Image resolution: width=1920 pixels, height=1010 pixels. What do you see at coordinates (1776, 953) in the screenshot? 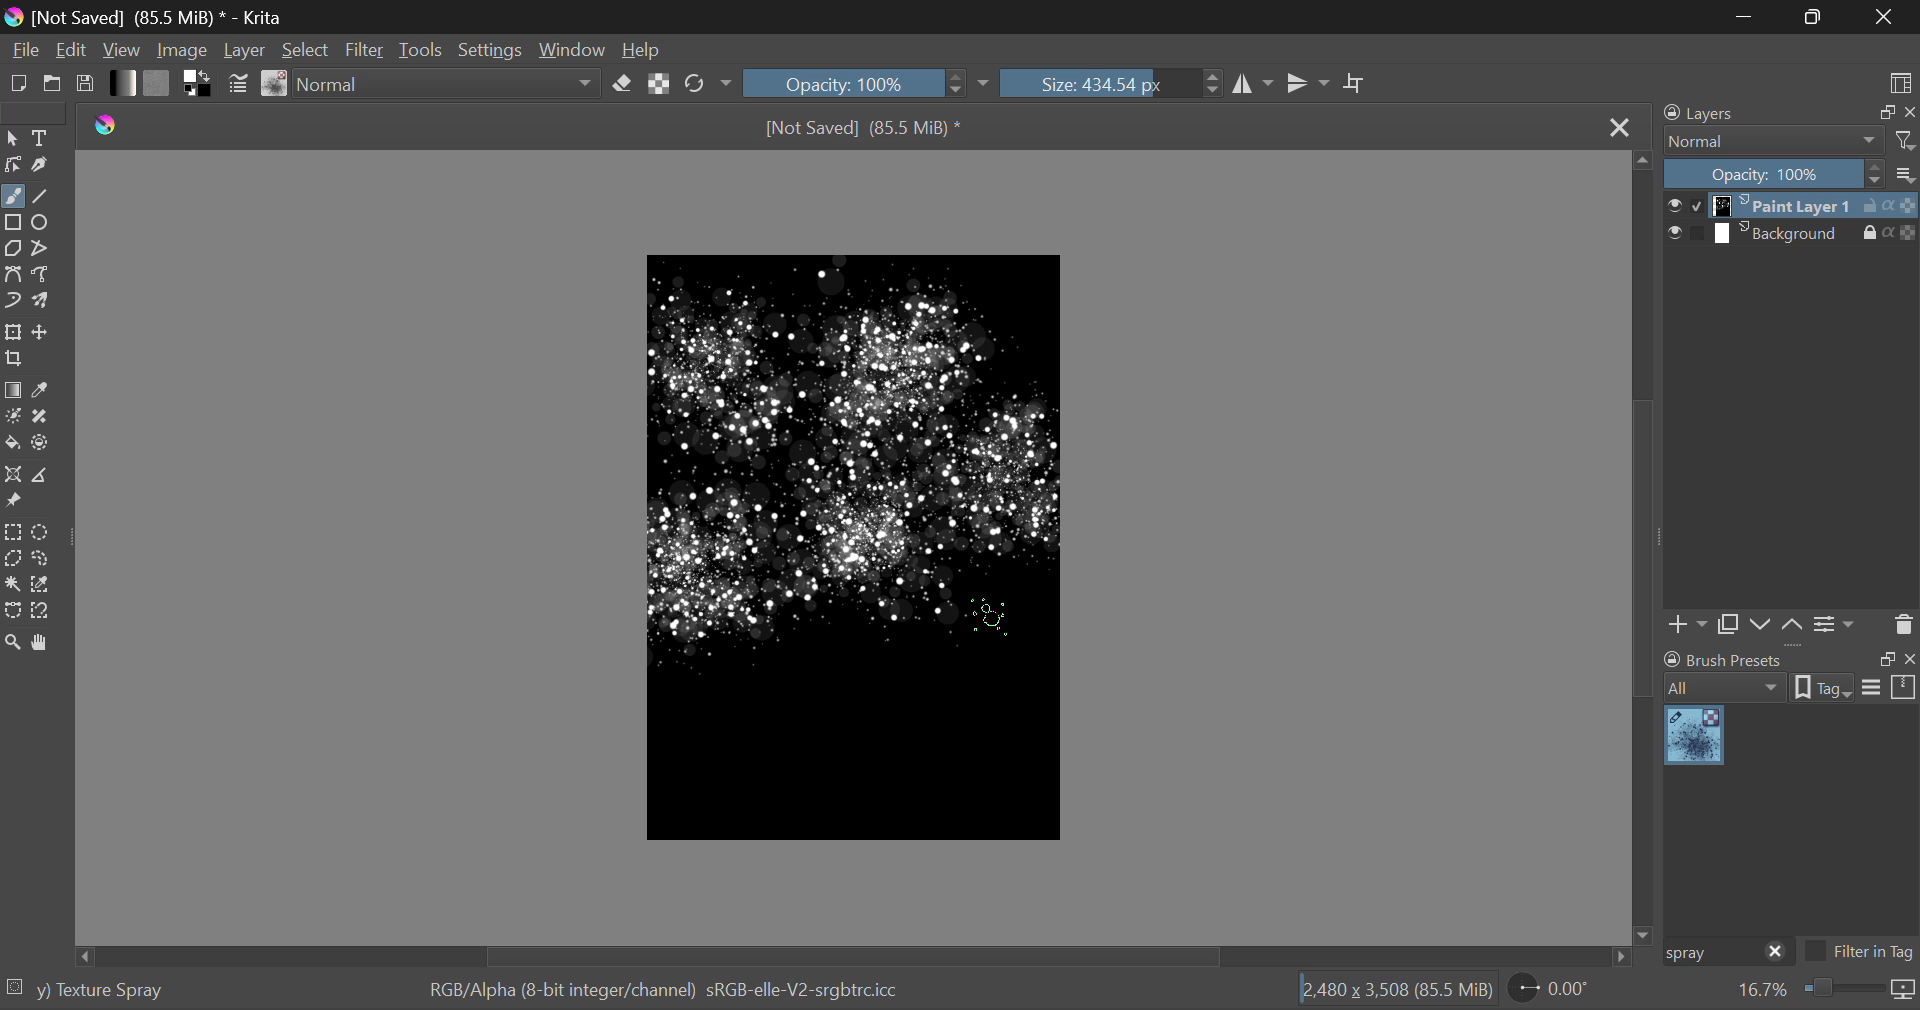
I see `close` at bounding box center [1776, 953].